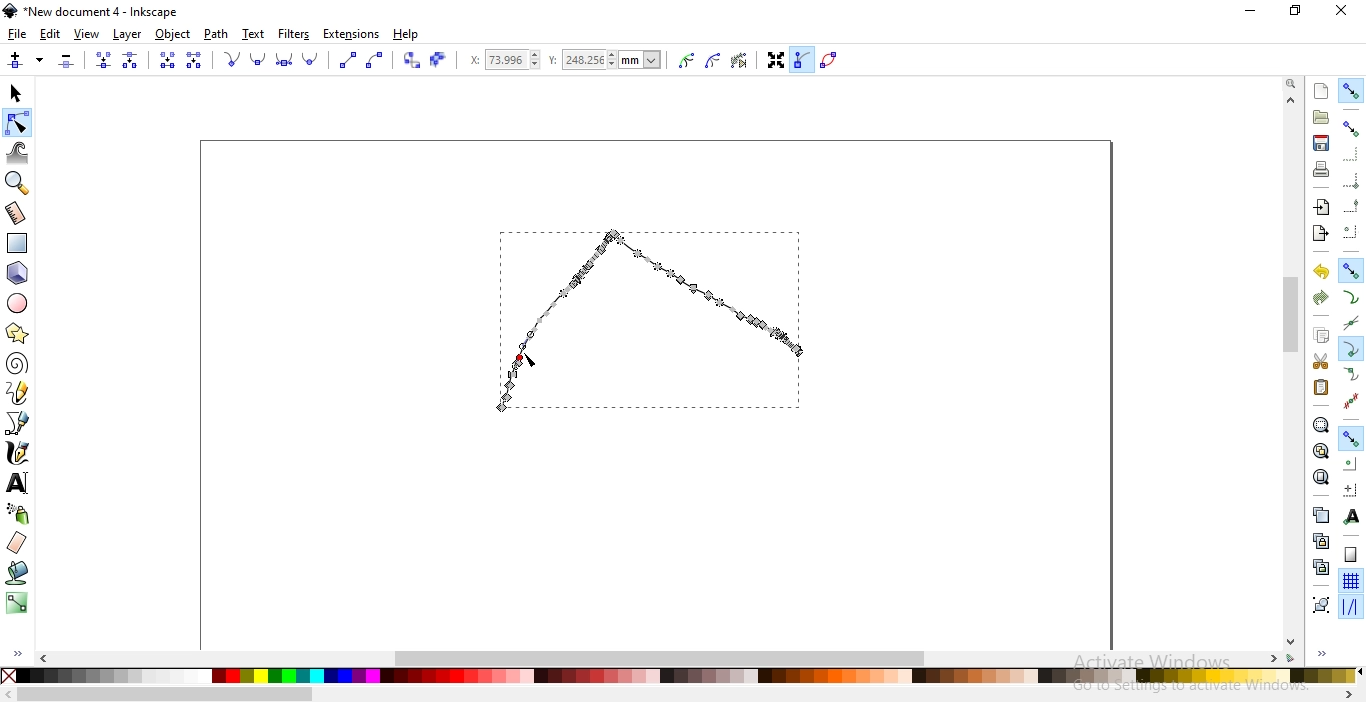 This screenshot has height=702, width=1366. I want to click on make selected nodes symmetric, so click(287, 61).